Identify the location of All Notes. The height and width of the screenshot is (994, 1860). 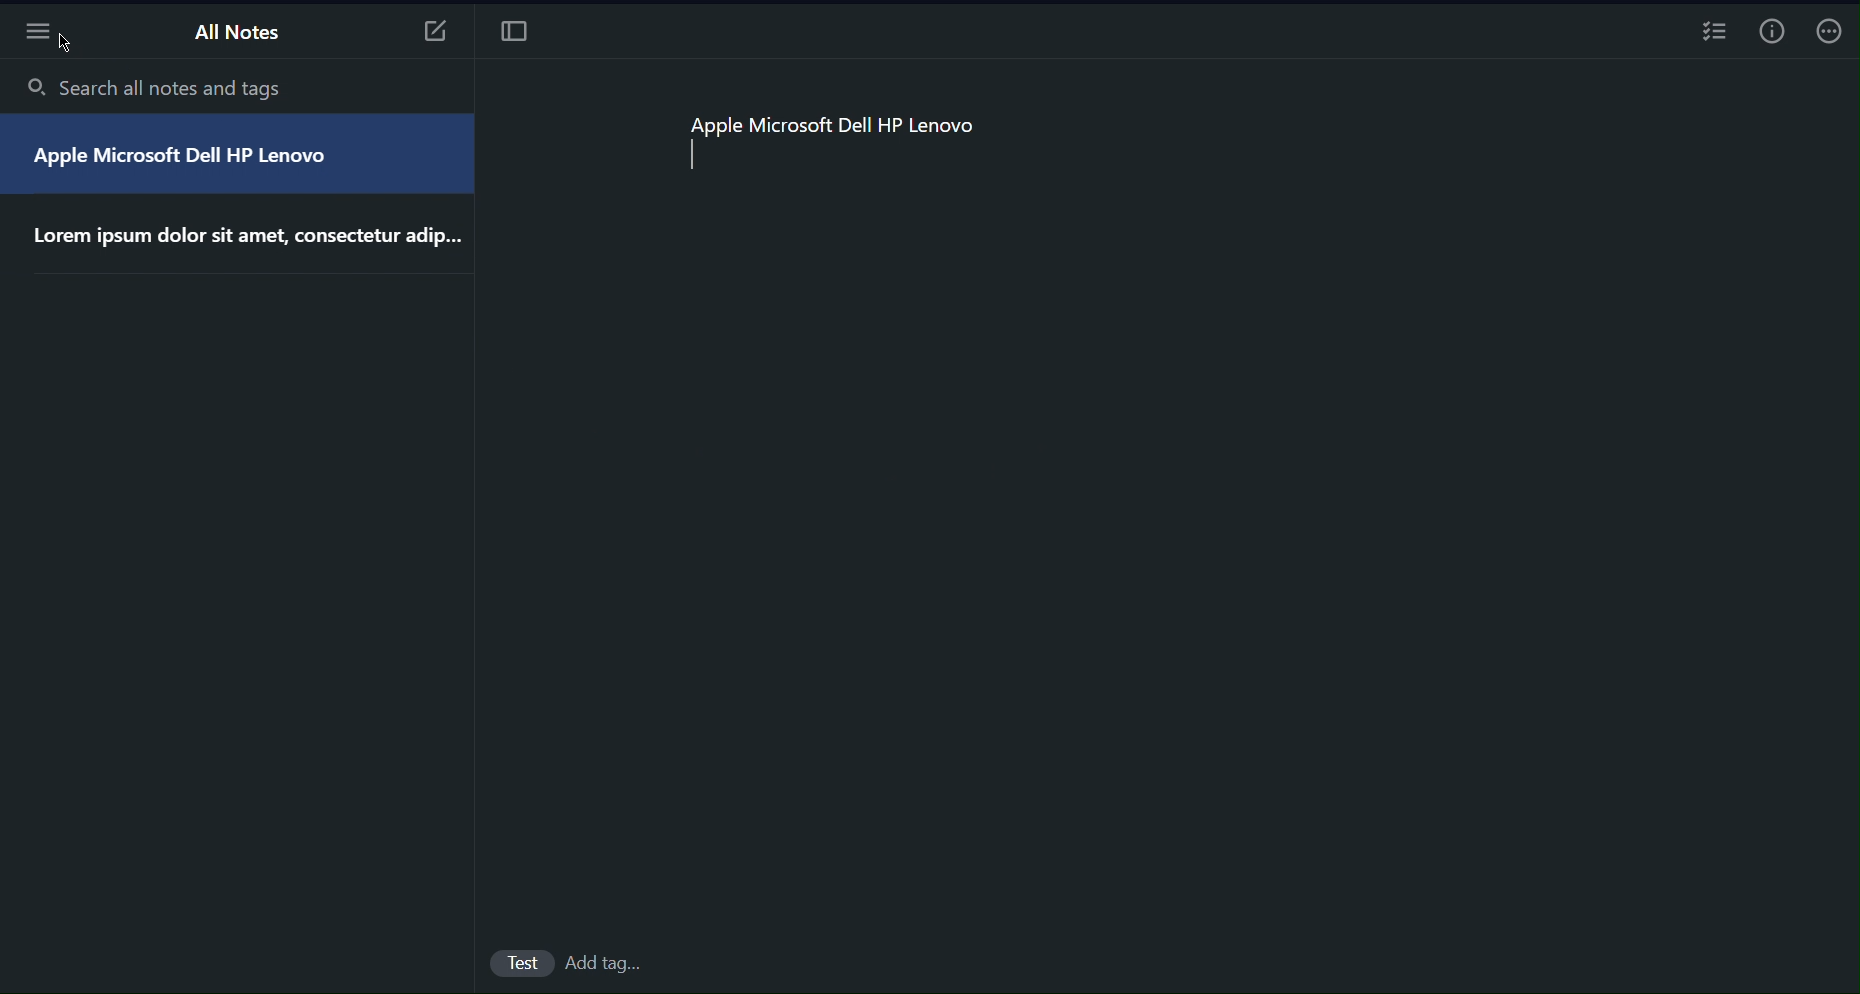
(233, 36).